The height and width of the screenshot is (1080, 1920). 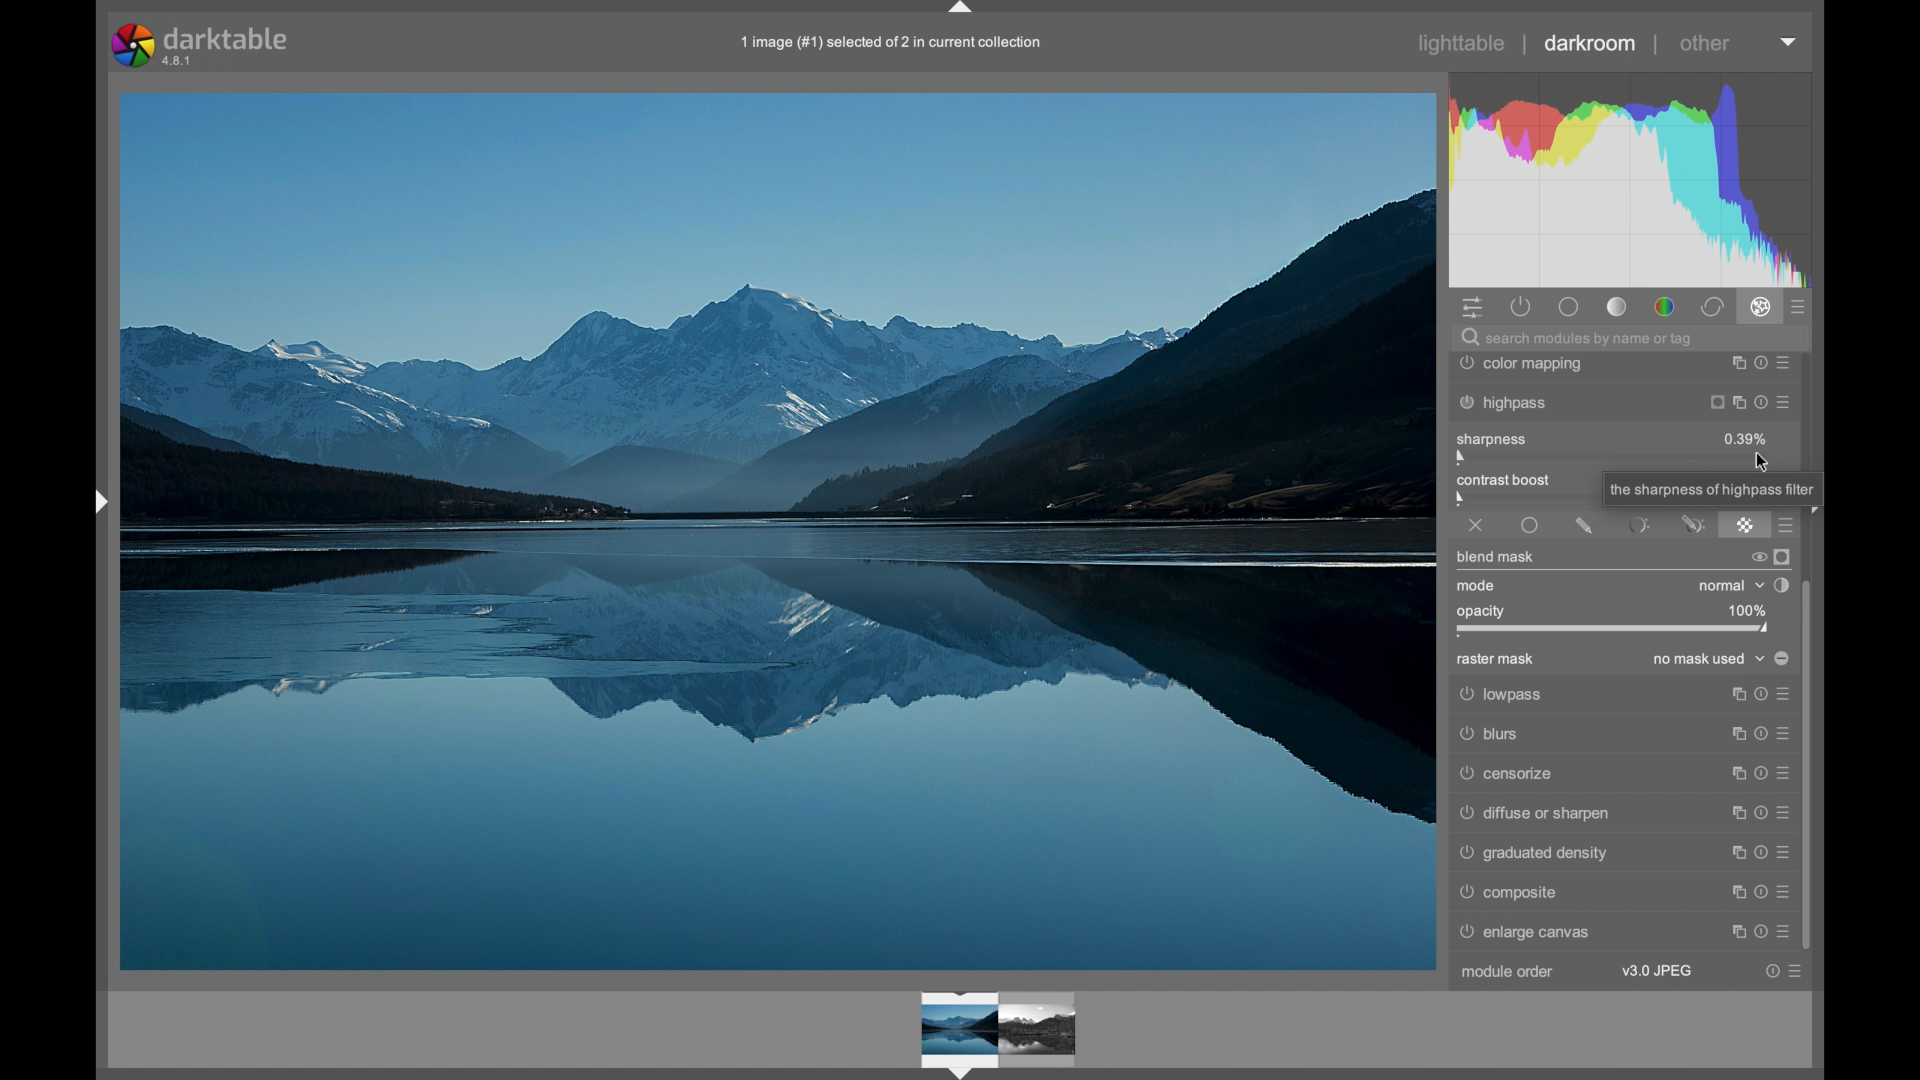 I want to click on search modules by name or tag, so click(x=1577, y=340).